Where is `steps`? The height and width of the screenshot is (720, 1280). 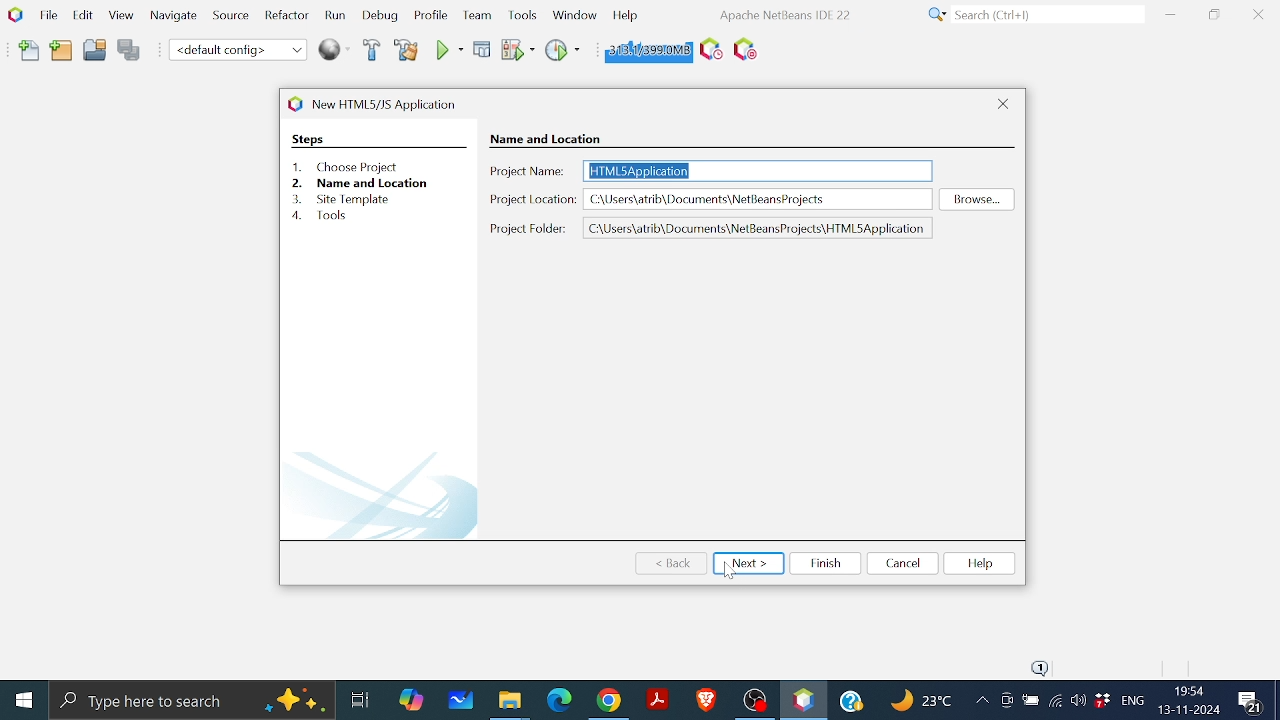 steps is located at coordinates (308, 139).